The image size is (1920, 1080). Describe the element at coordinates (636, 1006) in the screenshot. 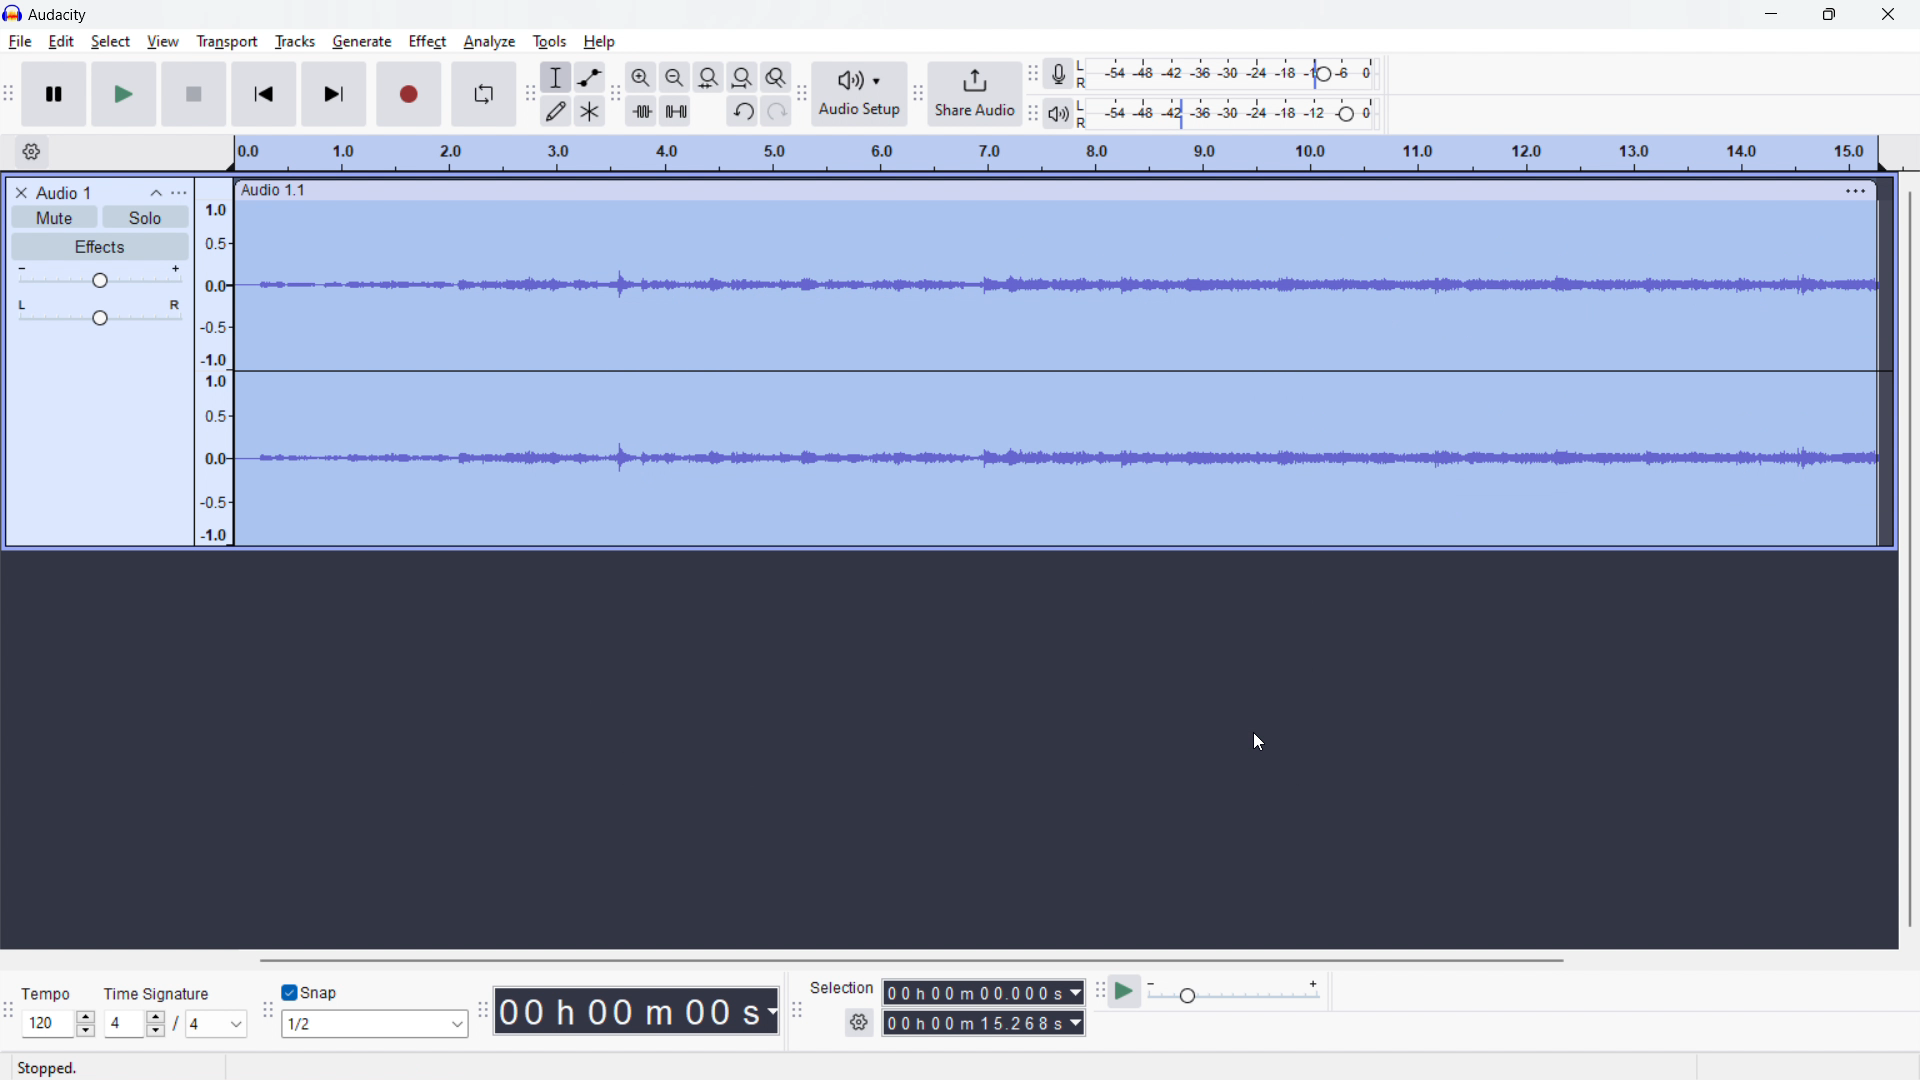

I see `00 h 00 m 00 s` at that location.